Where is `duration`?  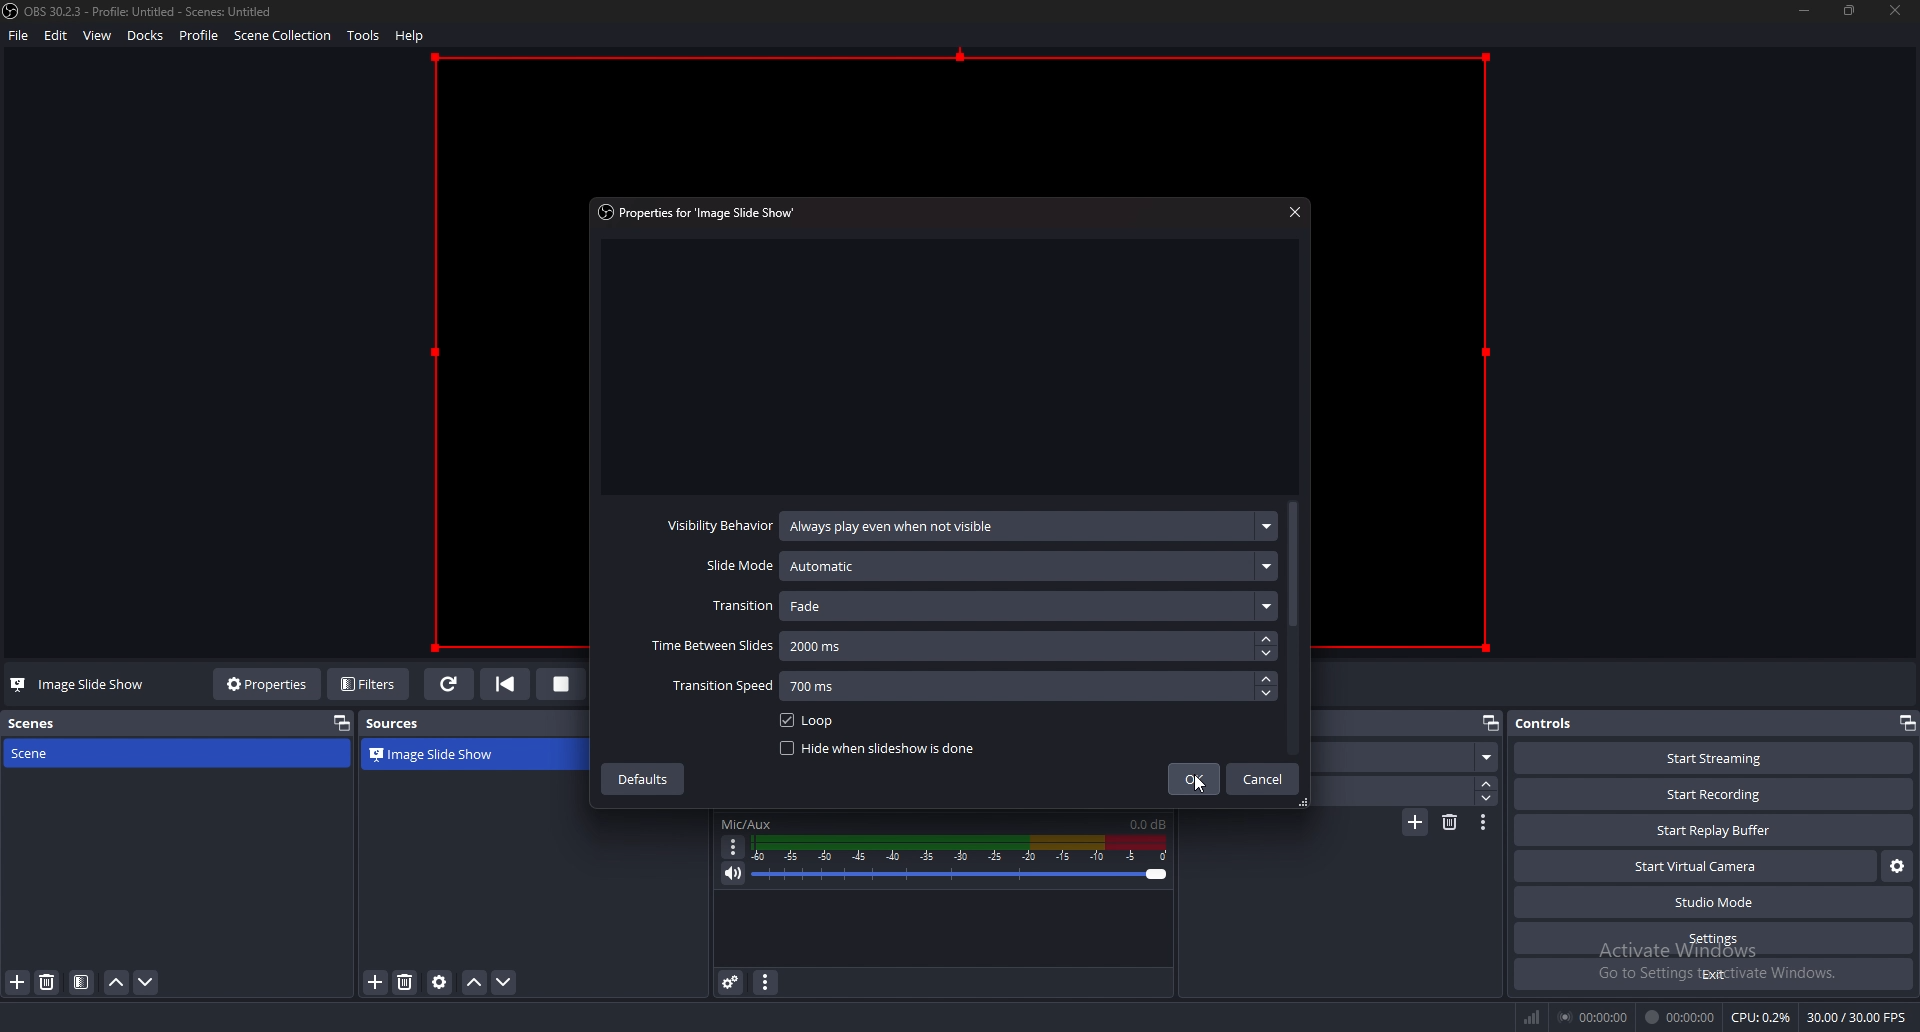
duration is located at coordinates (1396, 792).